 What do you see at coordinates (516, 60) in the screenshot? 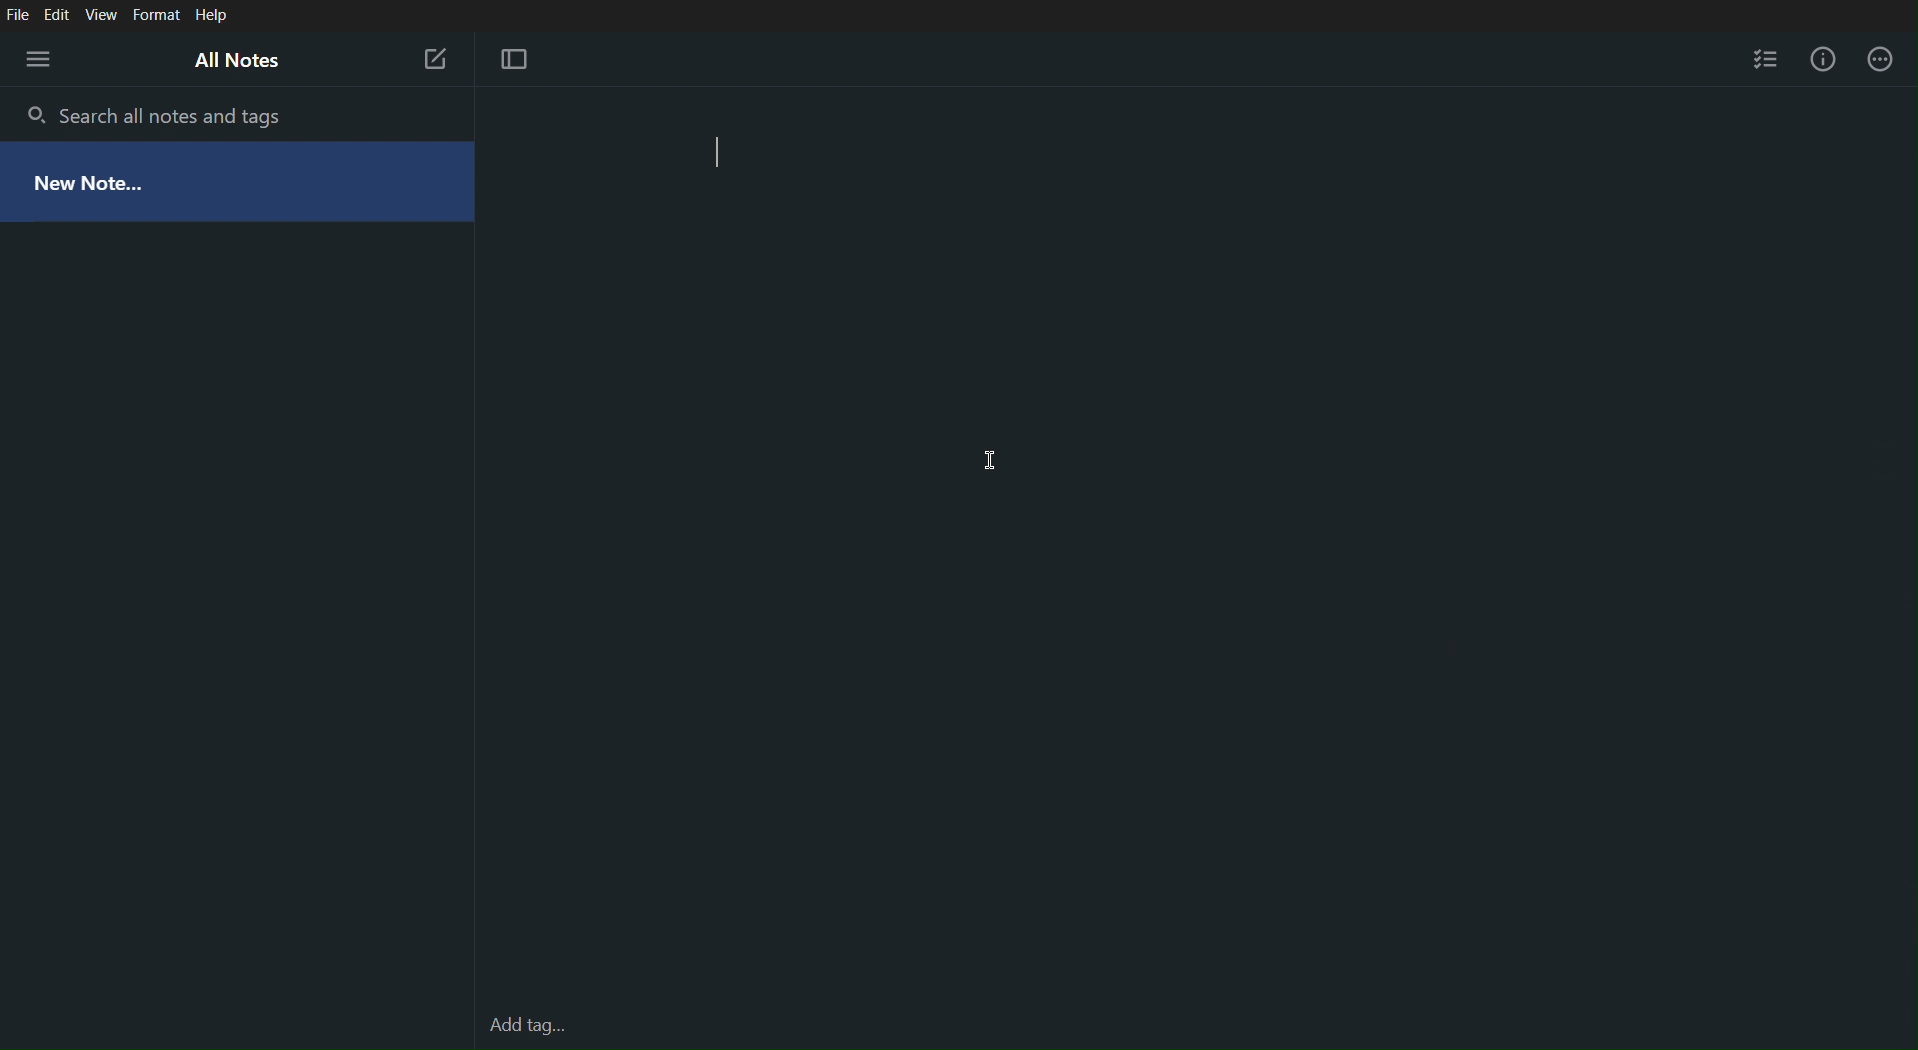
I see `Focus Mode` at bounding box center [516, 60].